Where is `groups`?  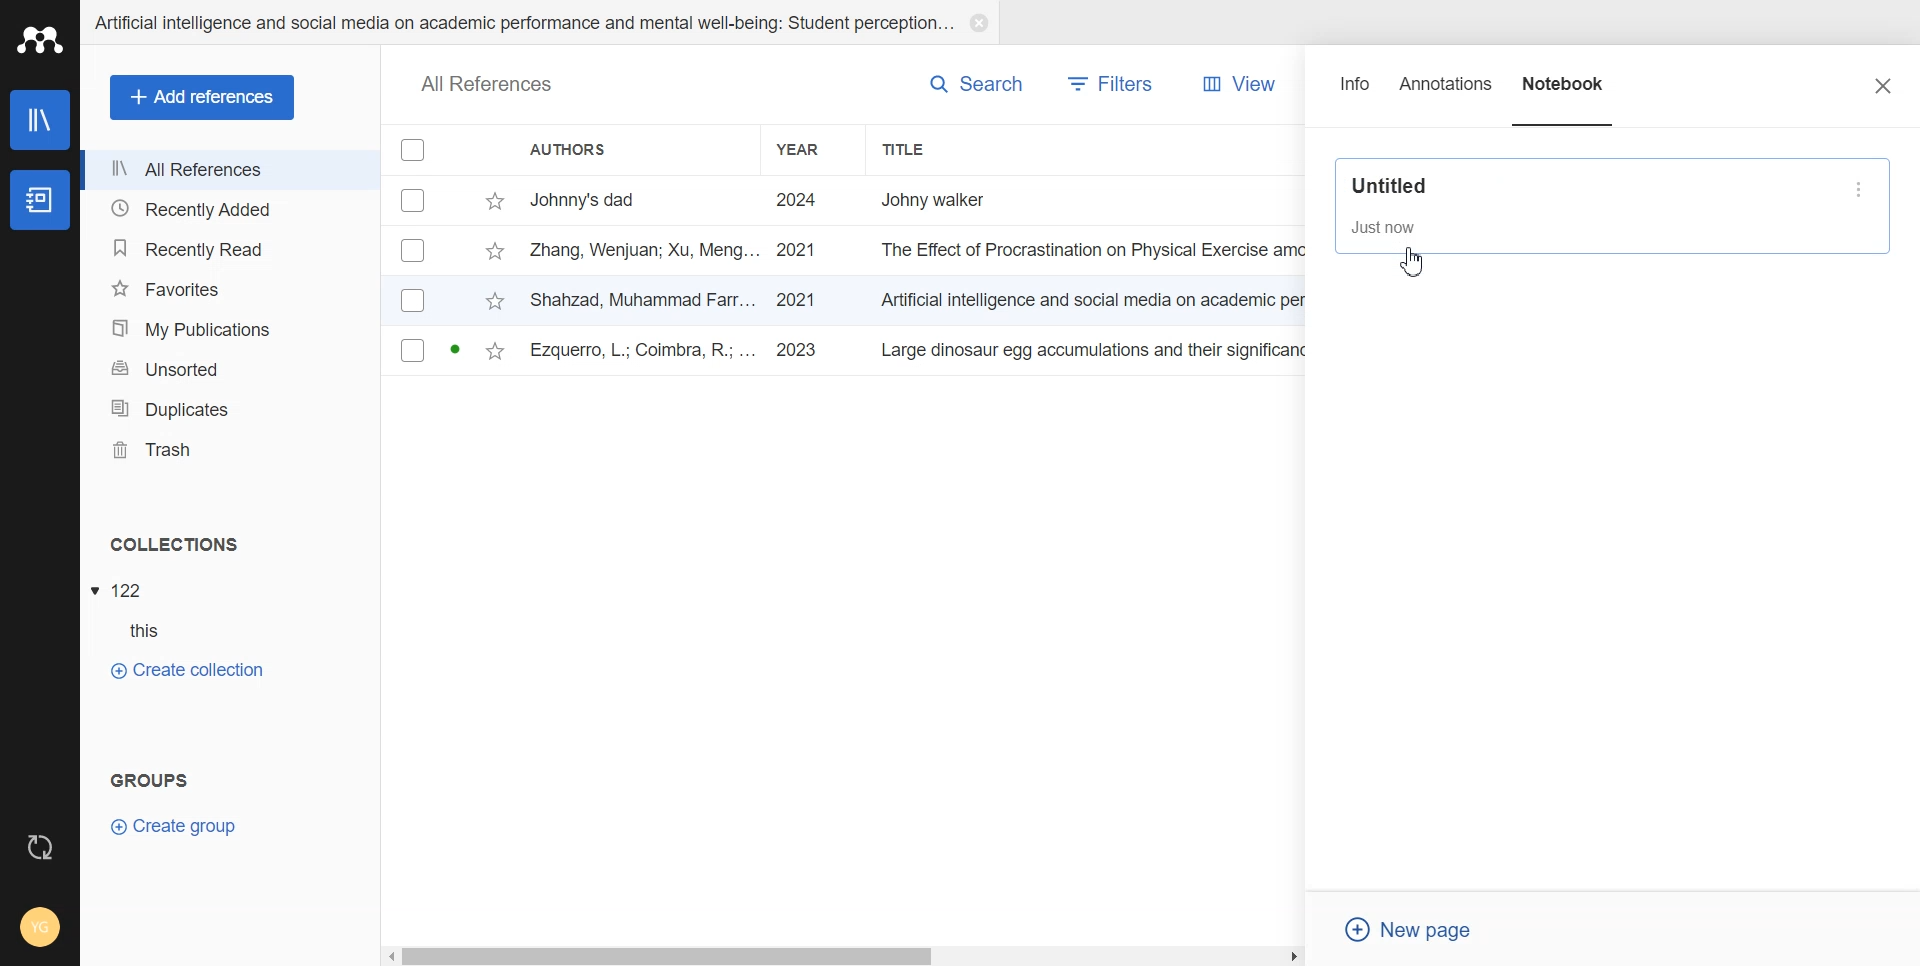
groups is located at coordinates (151, 777).